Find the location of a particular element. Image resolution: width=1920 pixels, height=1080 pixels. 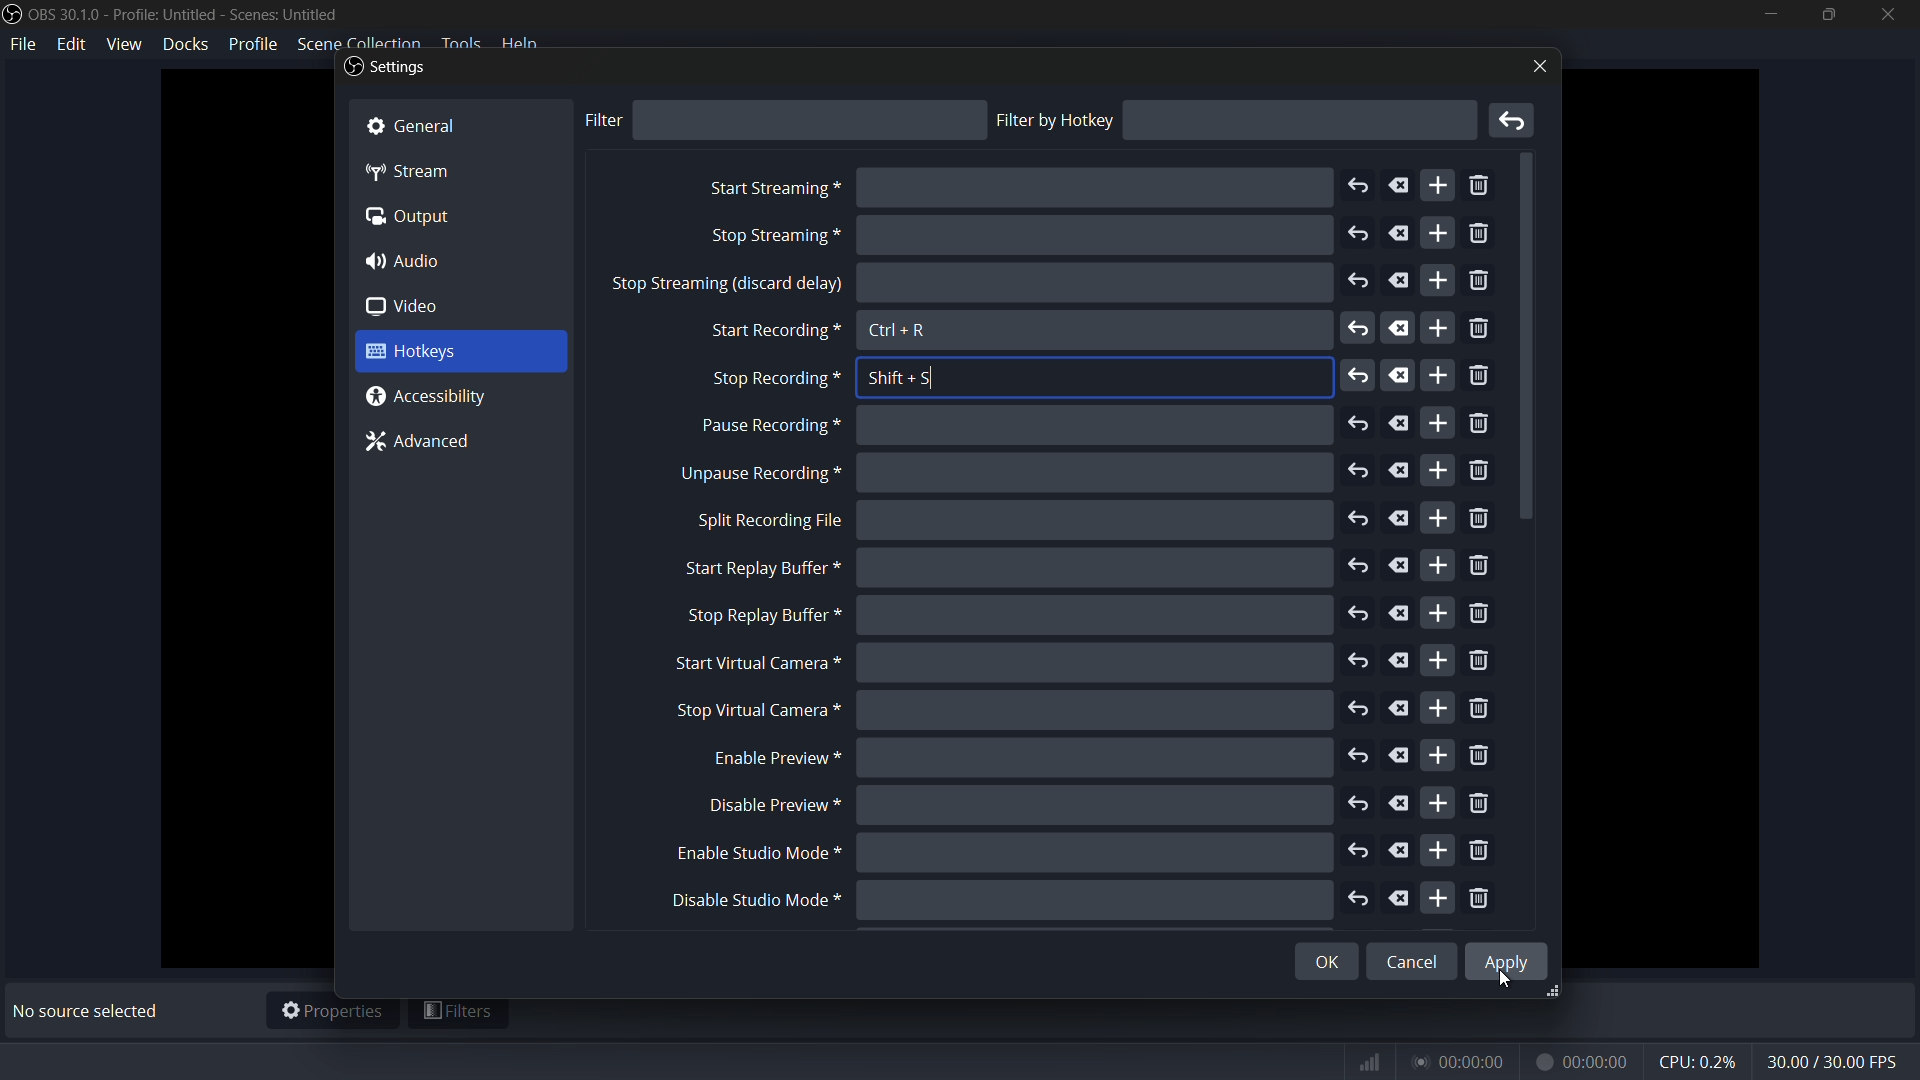

delete is located at coordinates (1402, 329).